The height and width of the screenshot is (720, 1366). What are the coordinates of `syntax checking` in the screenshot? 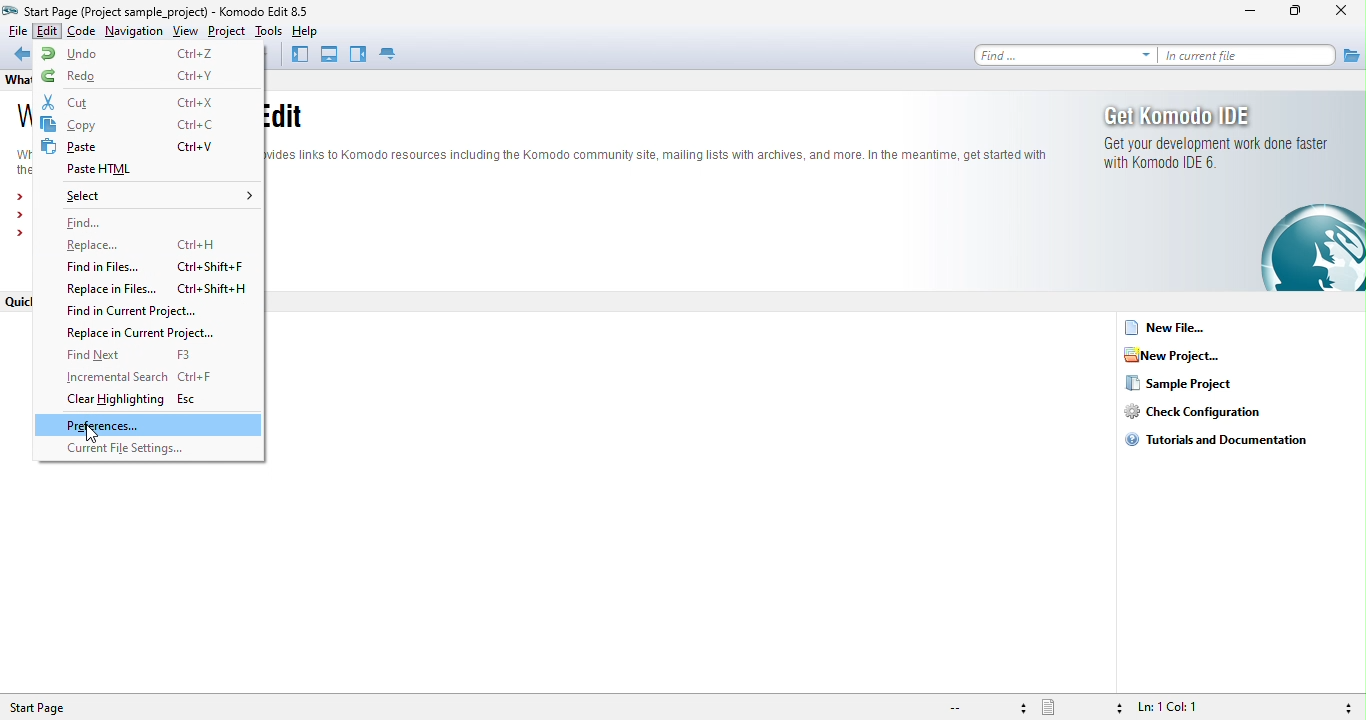 It's located at (1345, 706).